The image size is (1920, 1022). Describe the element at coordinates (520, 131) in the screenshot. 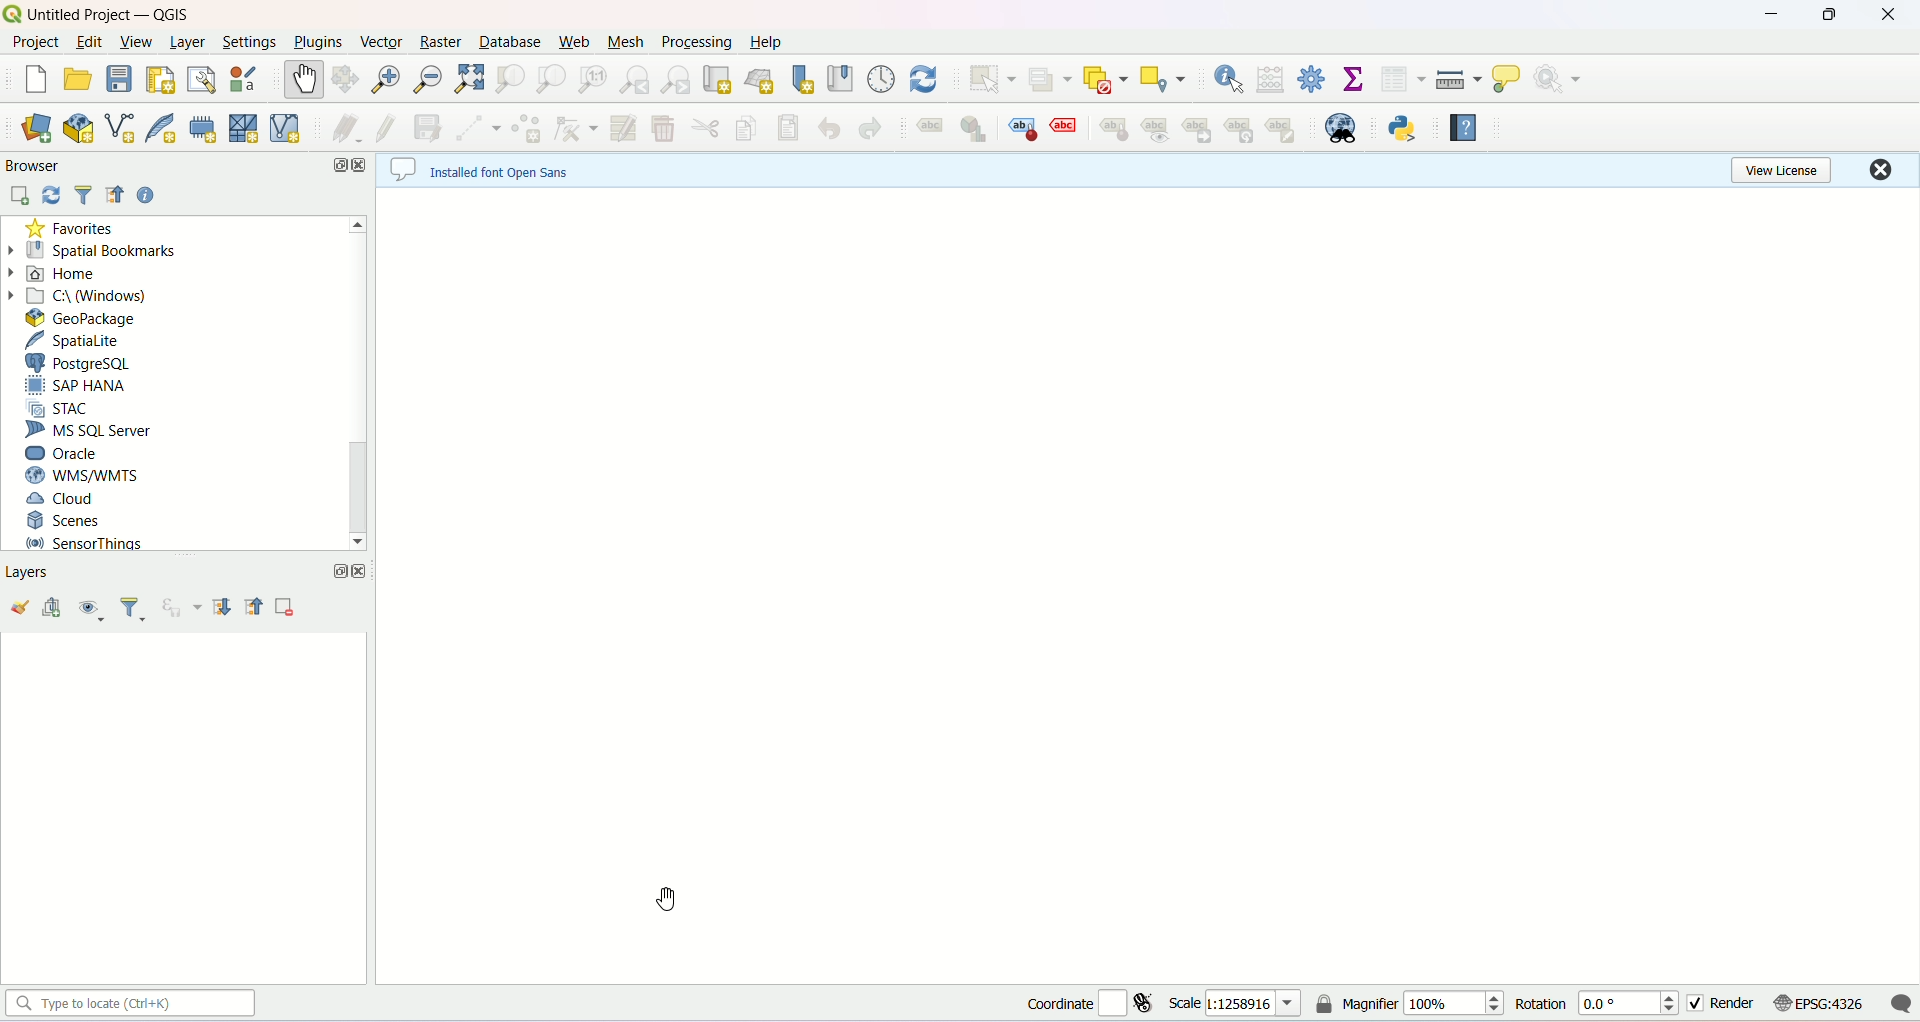

I see `add features` at that location.